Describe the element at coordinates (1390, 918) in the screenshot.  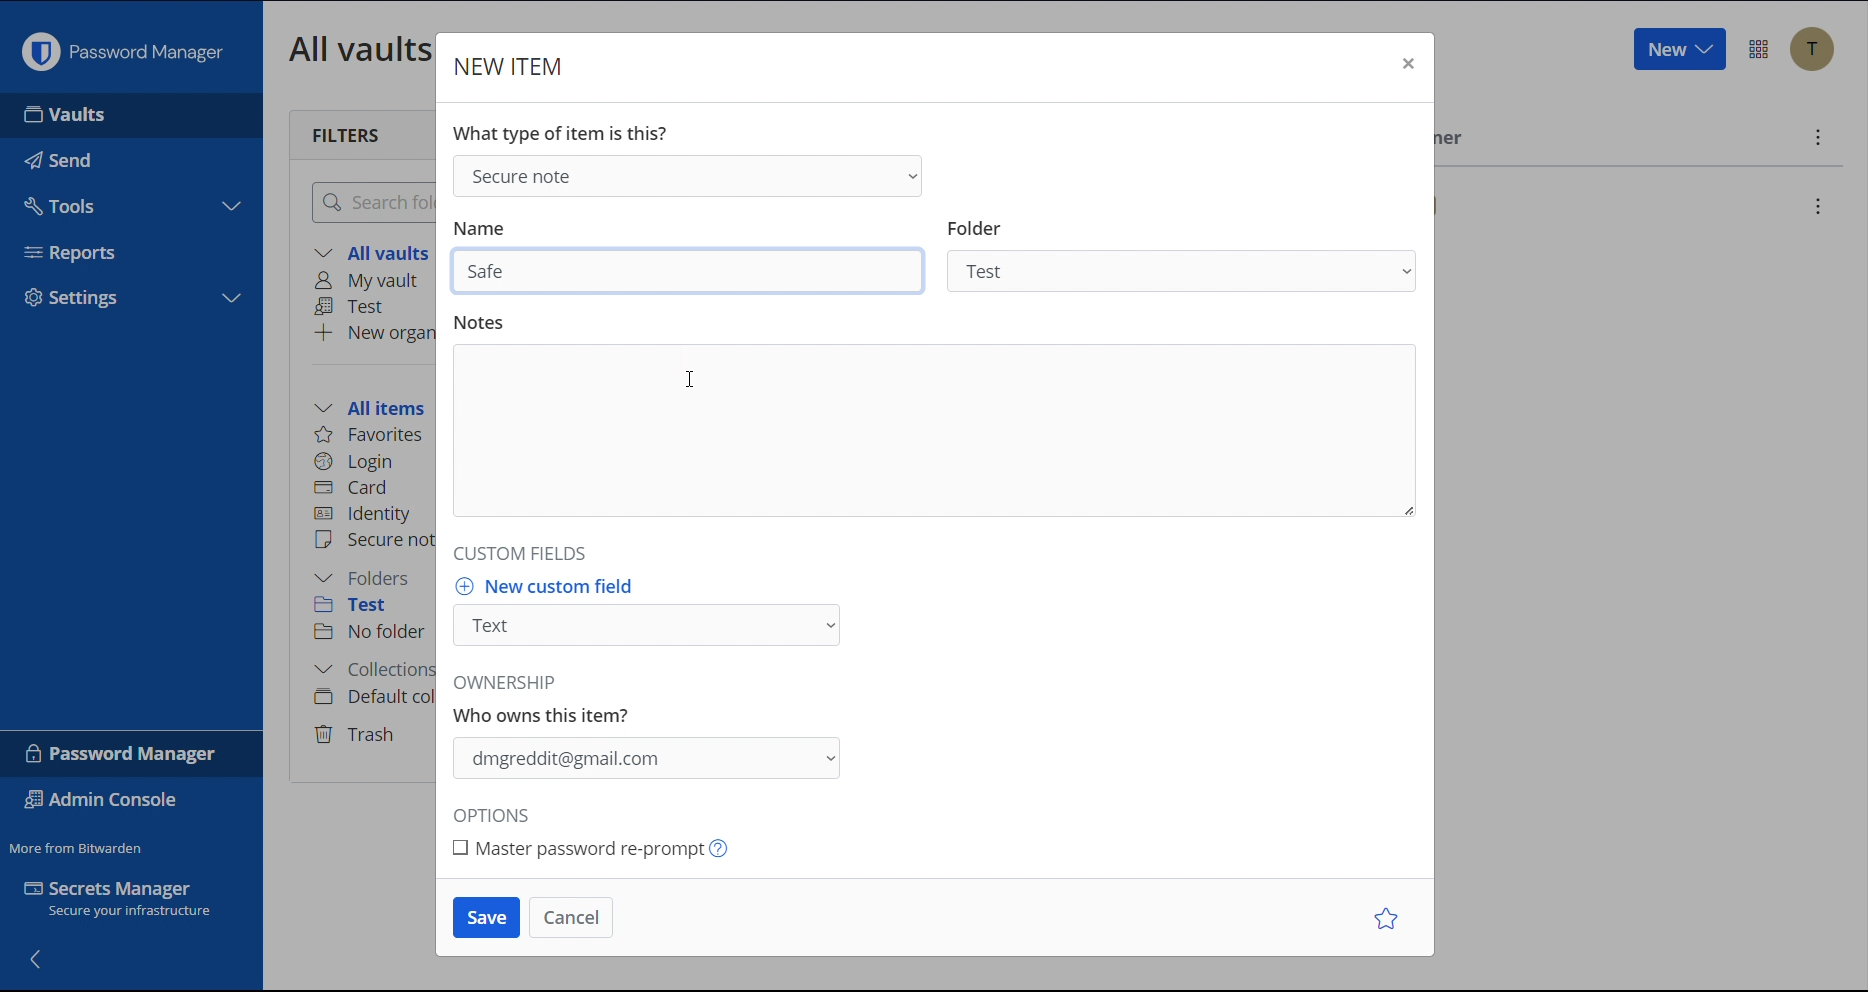
I see `Star` at that location.